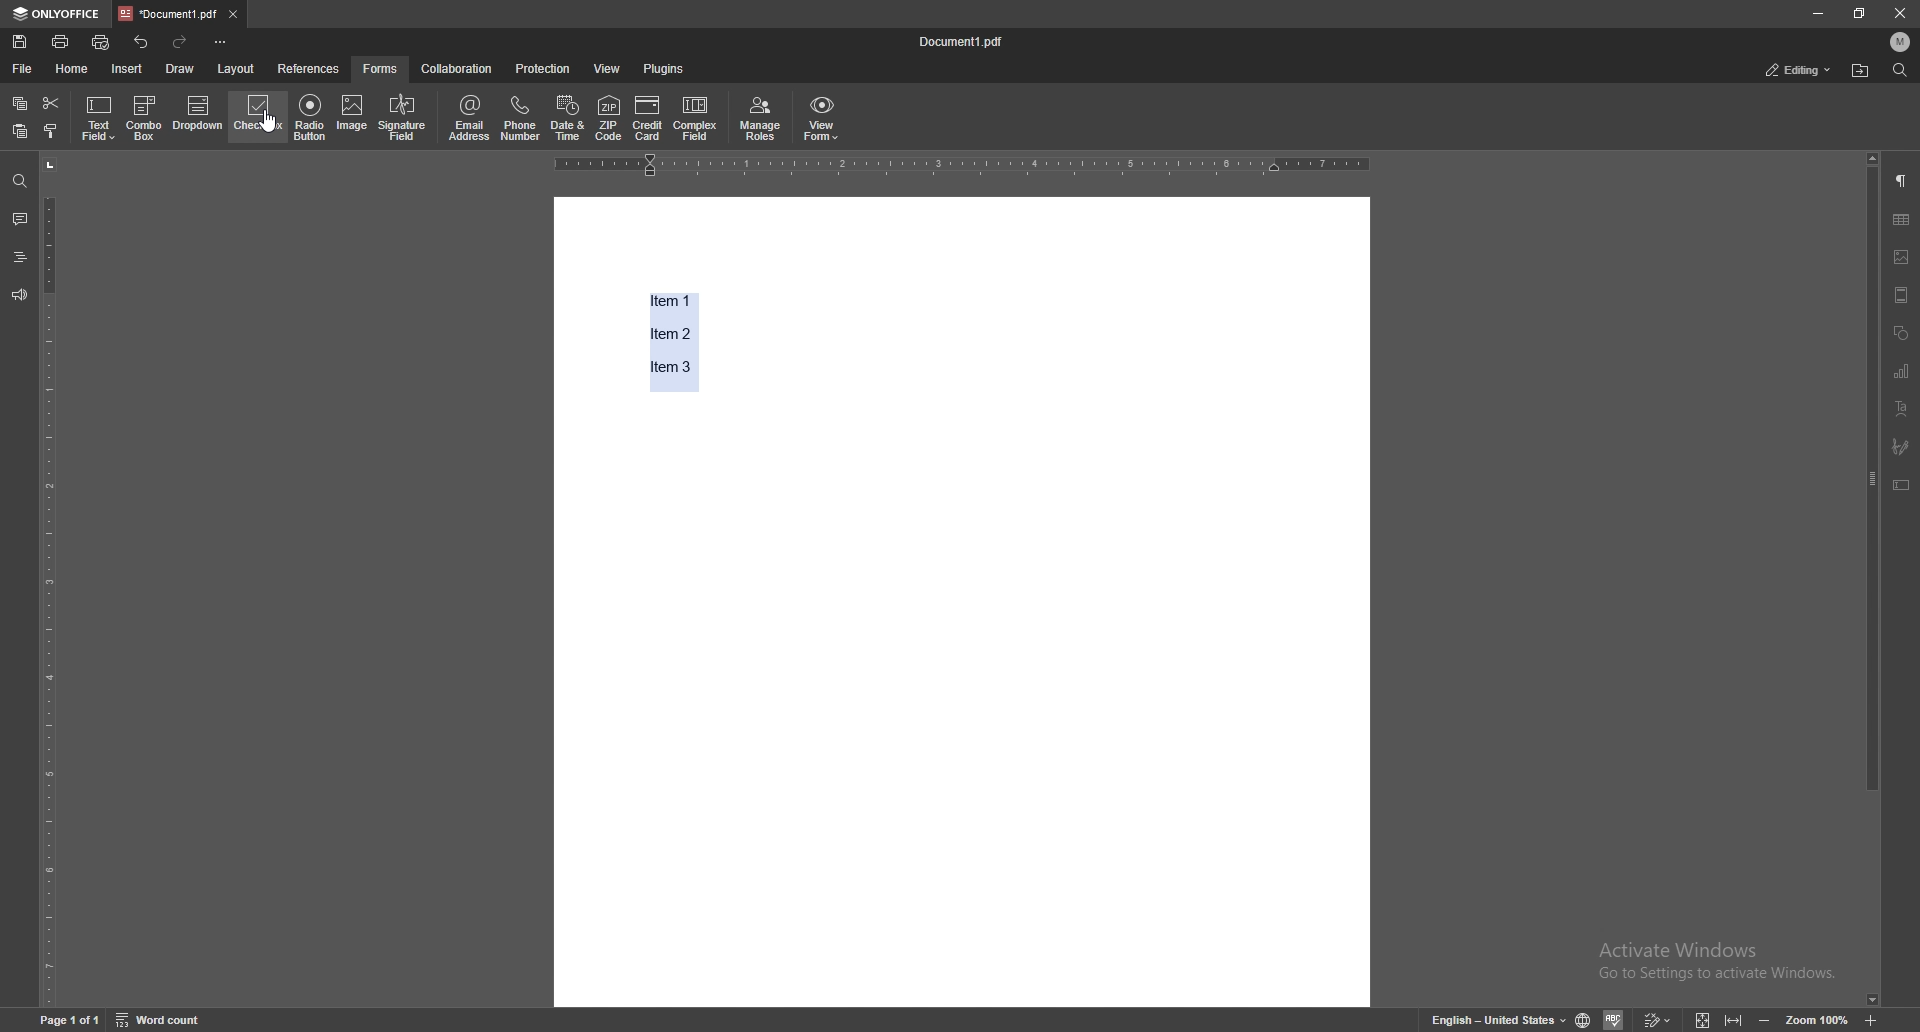  What do you see at coordinates (180, 42) in the screenshot?
I see `redo` at bounding box center [180, 42].